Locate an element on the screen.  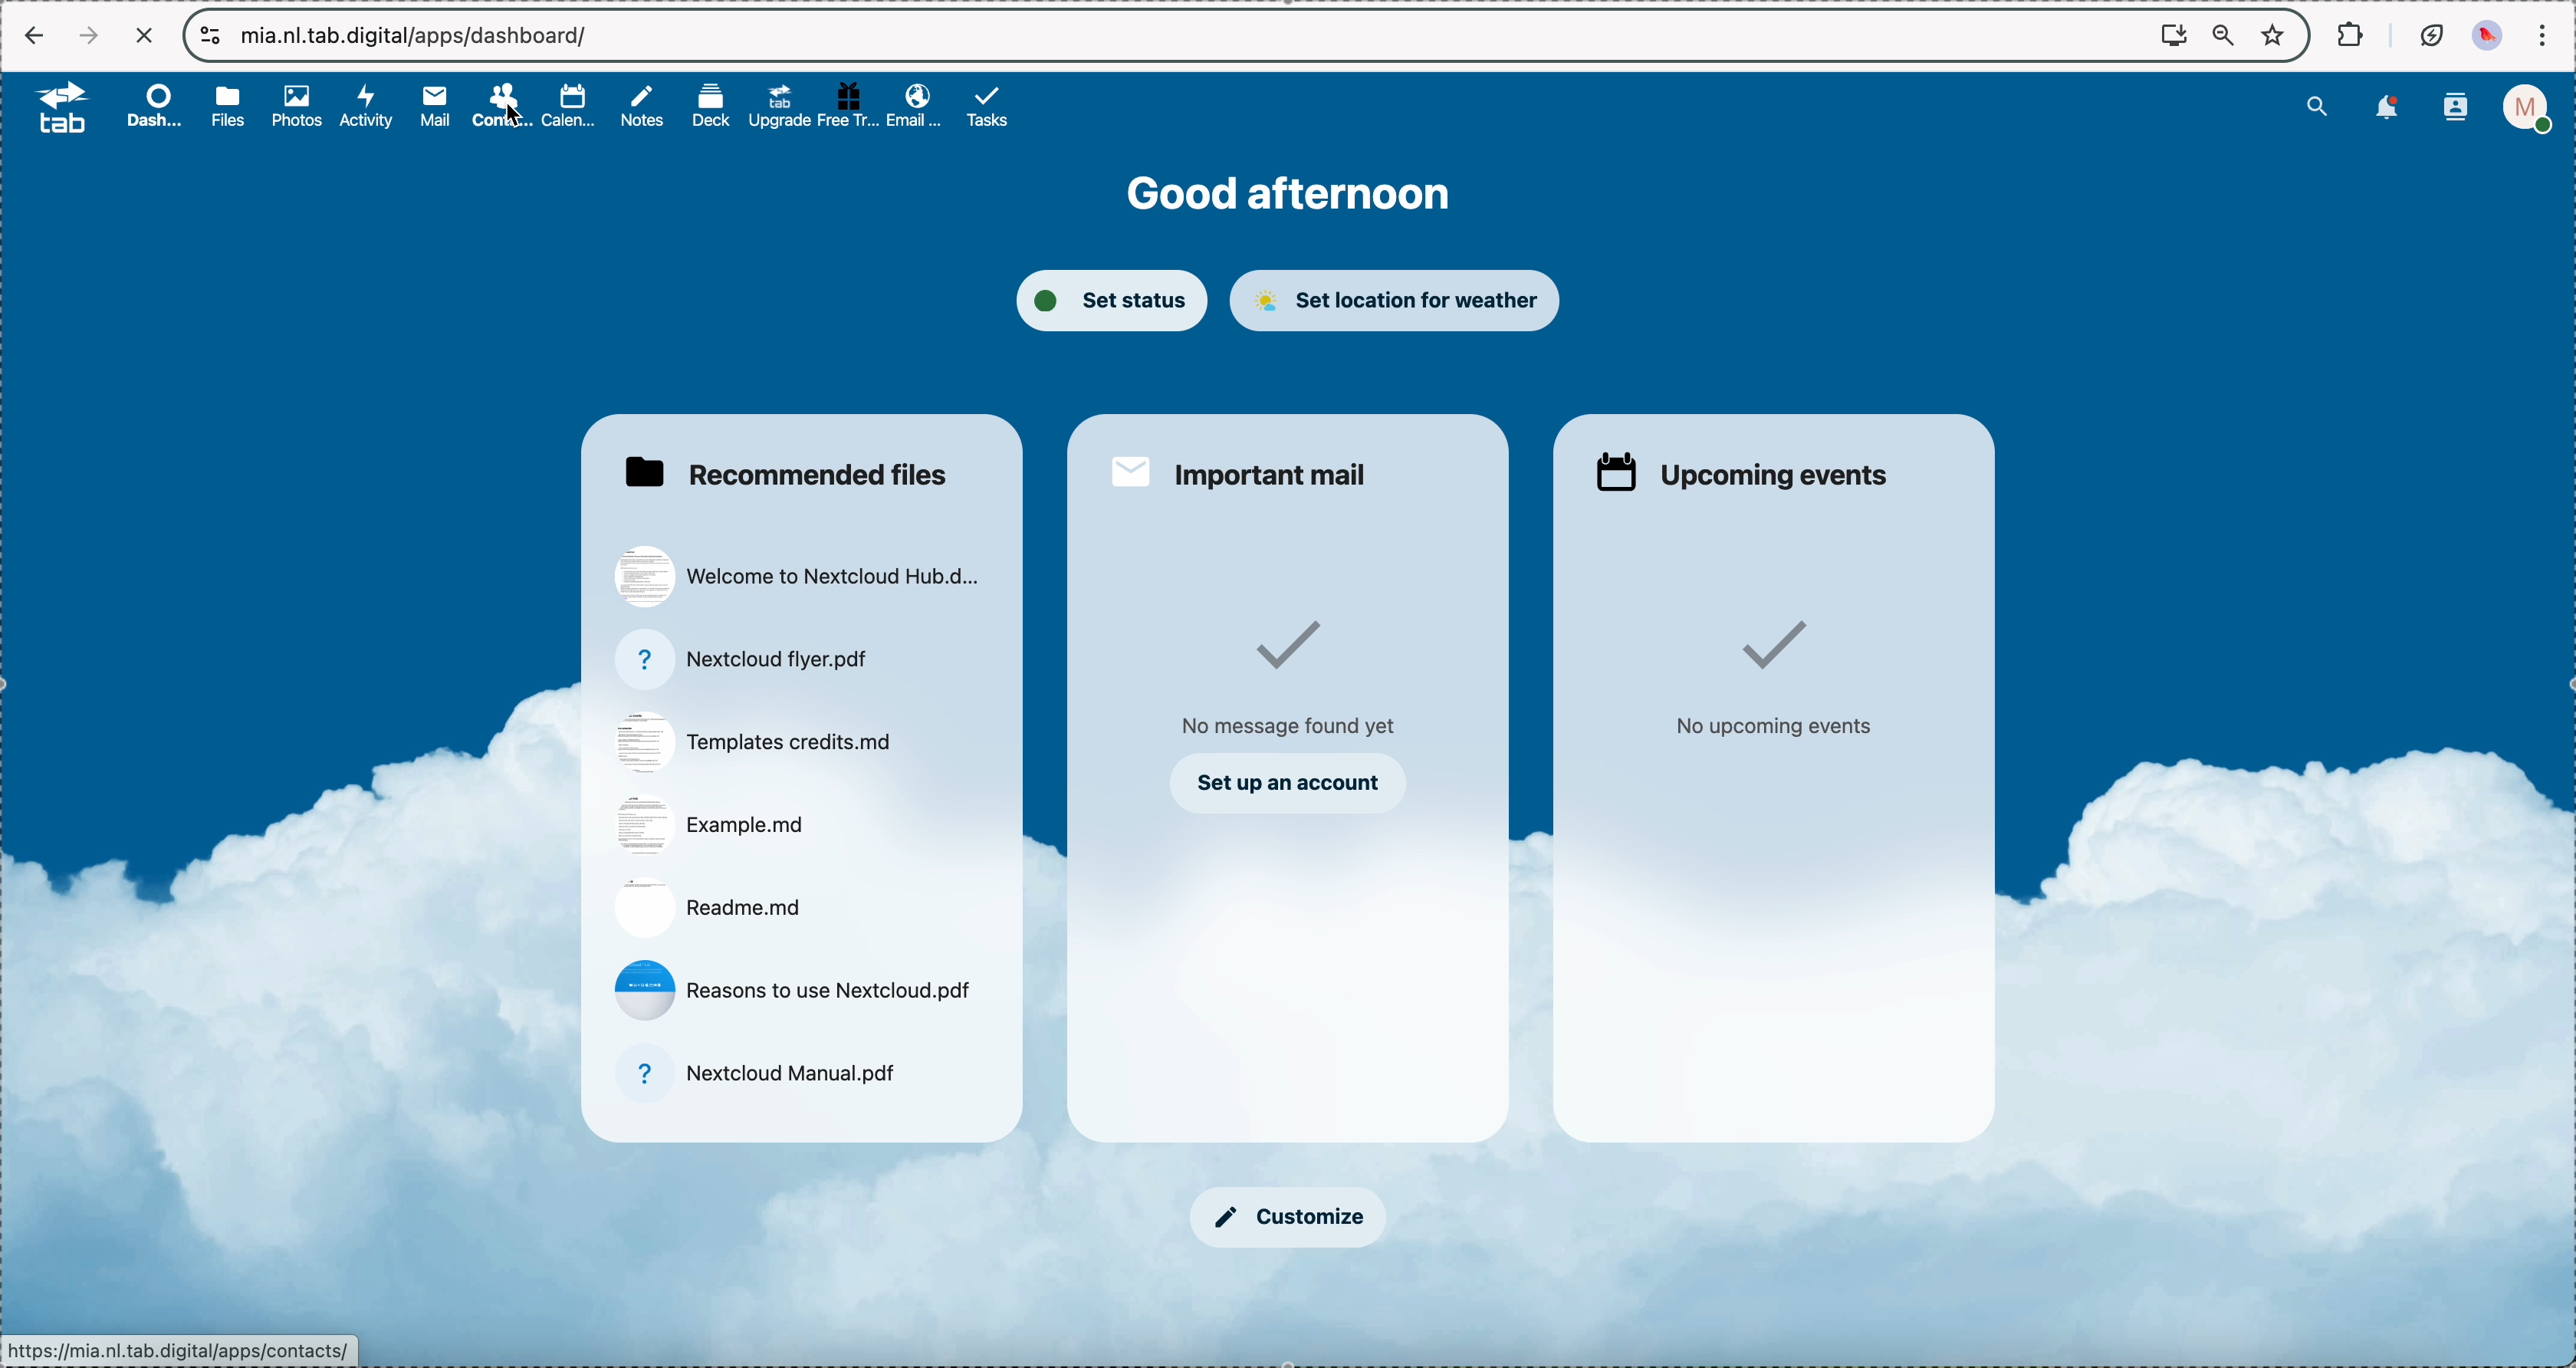
profile picture is located at coordinates (2487, 34).